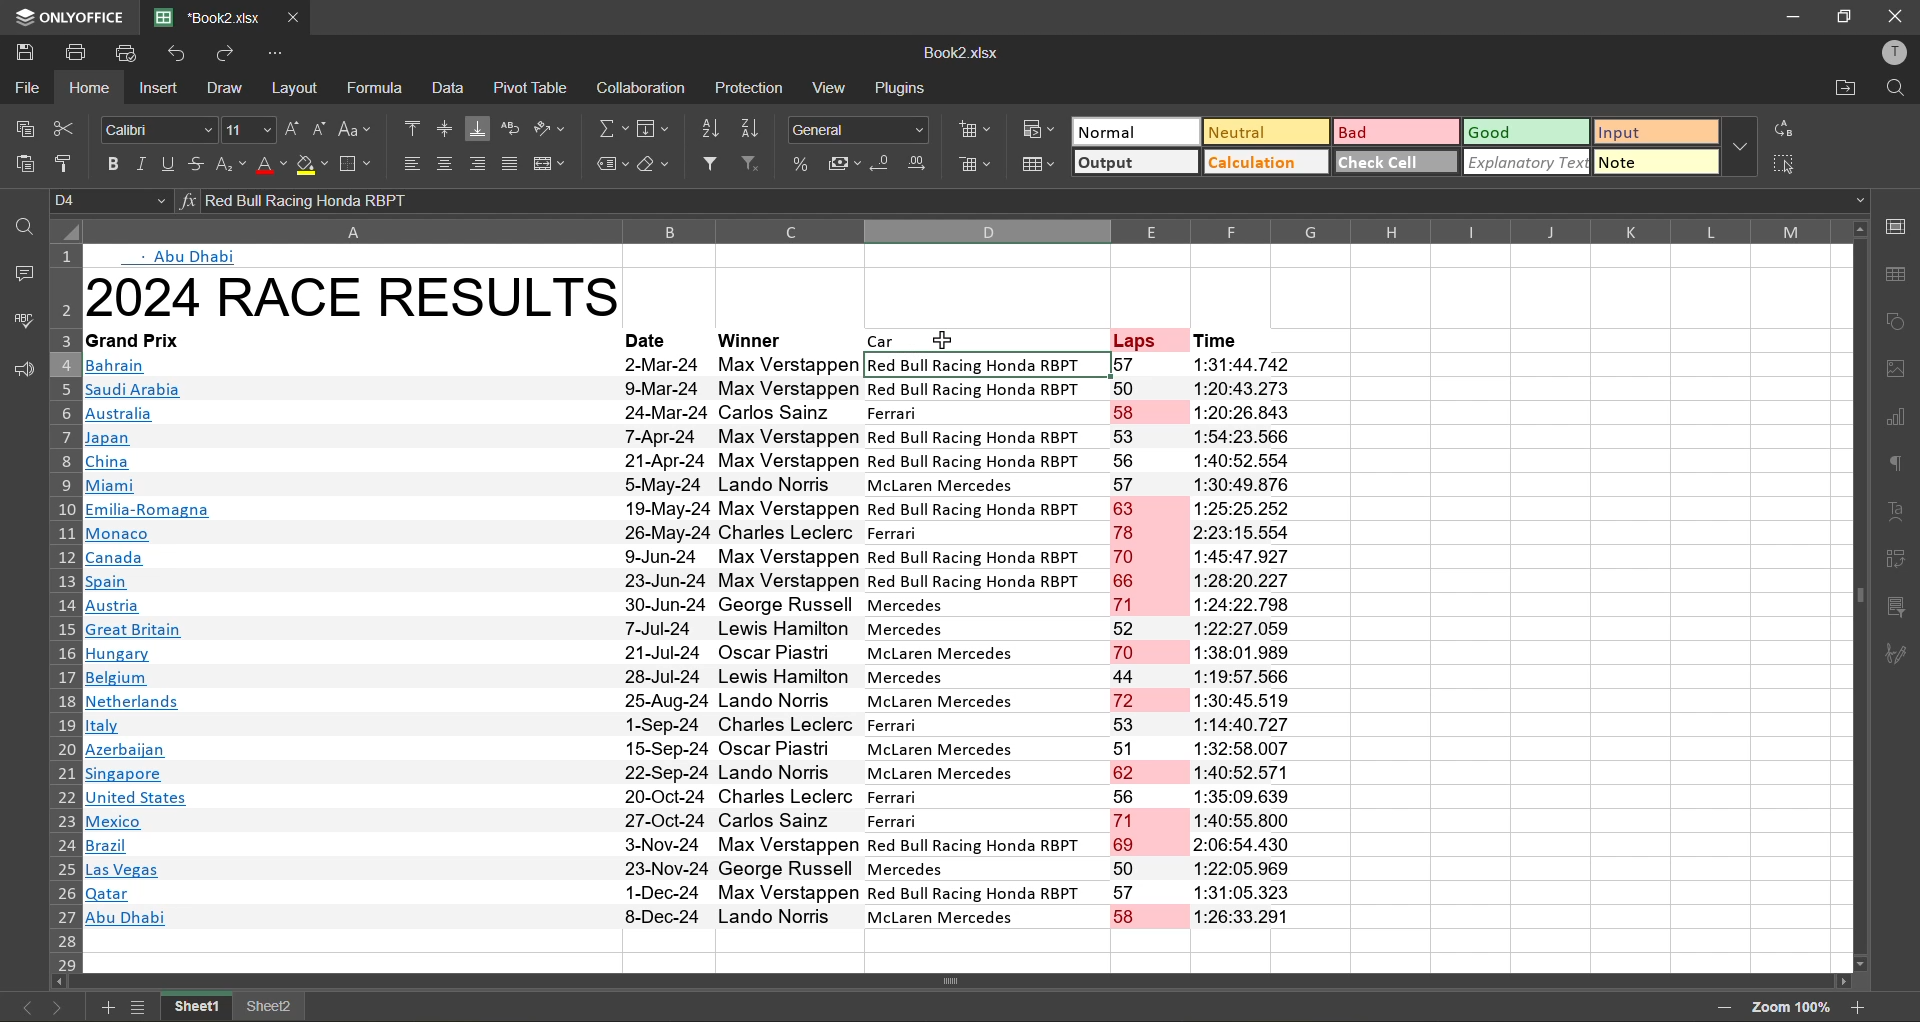 The image size is (1920, 1022). What do you see at coordinates (22, 274) in the screenshot?
I see `comments` at bounding box center [22, 274].